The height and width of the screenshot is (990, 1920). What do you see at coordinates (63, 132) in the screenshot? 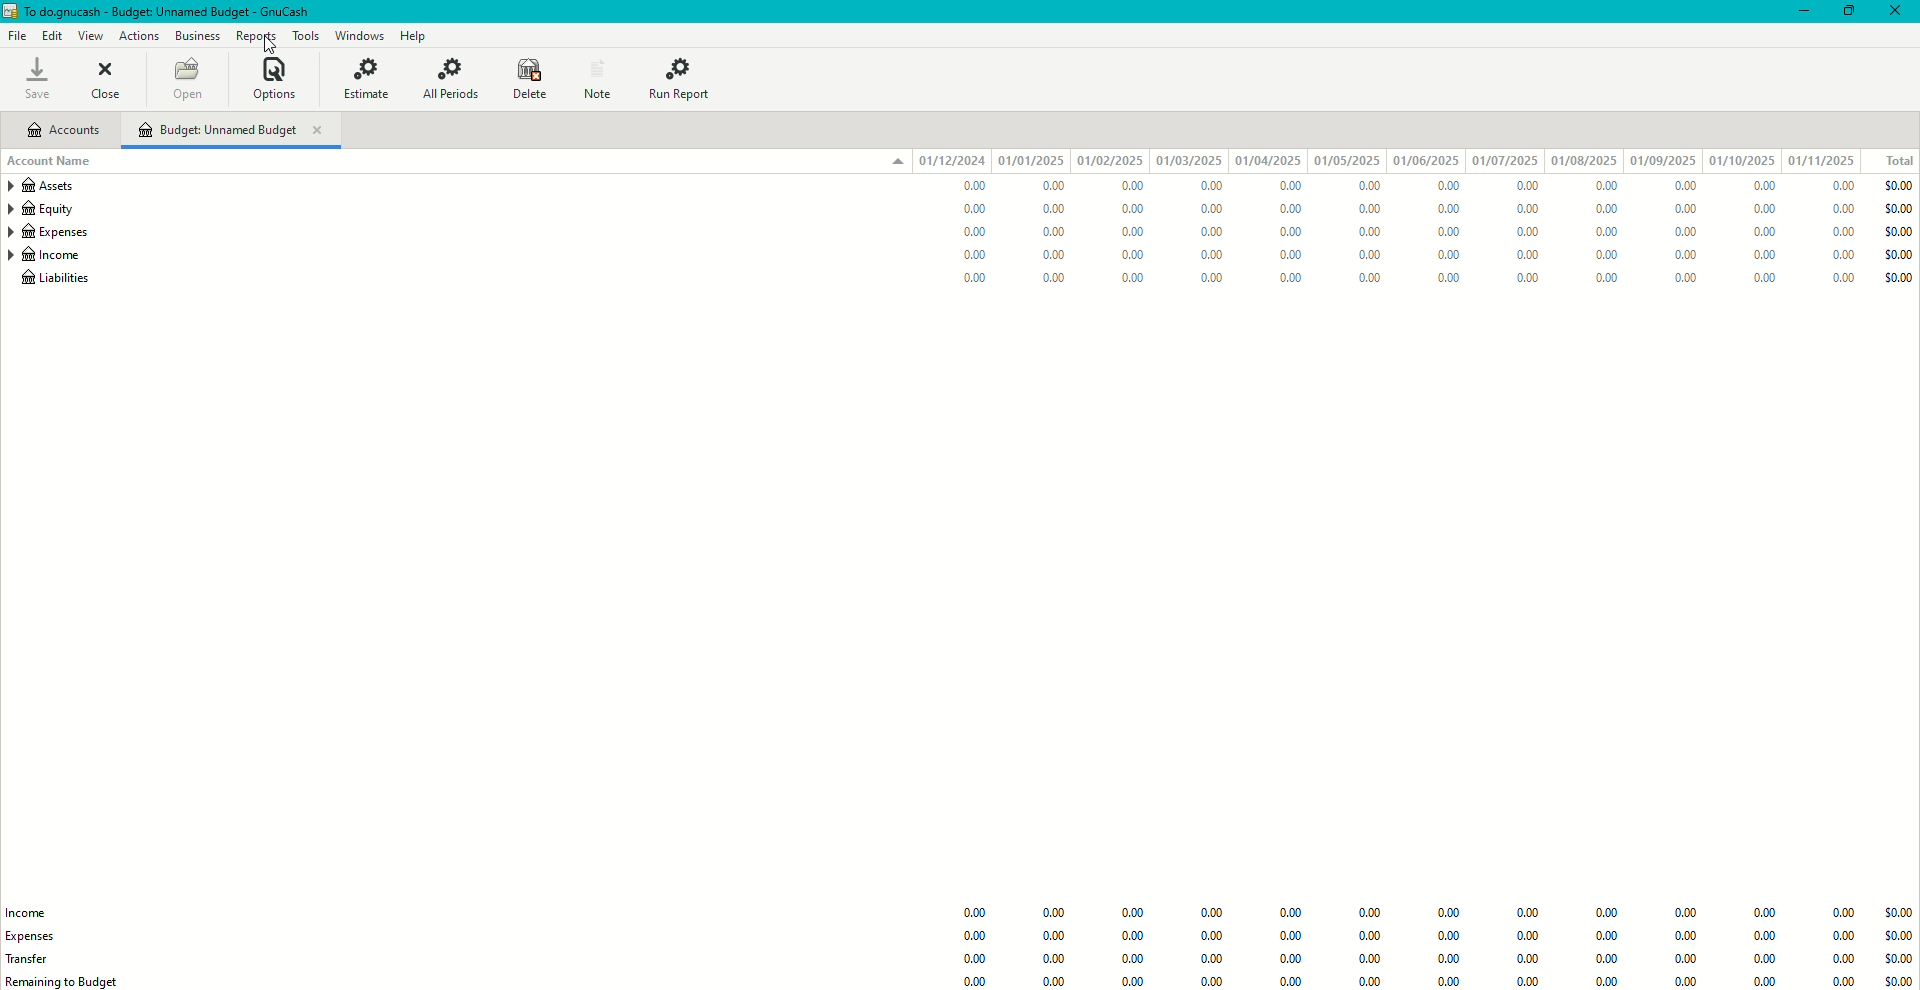
I see `Accounts` at bounding box center [63, 132].